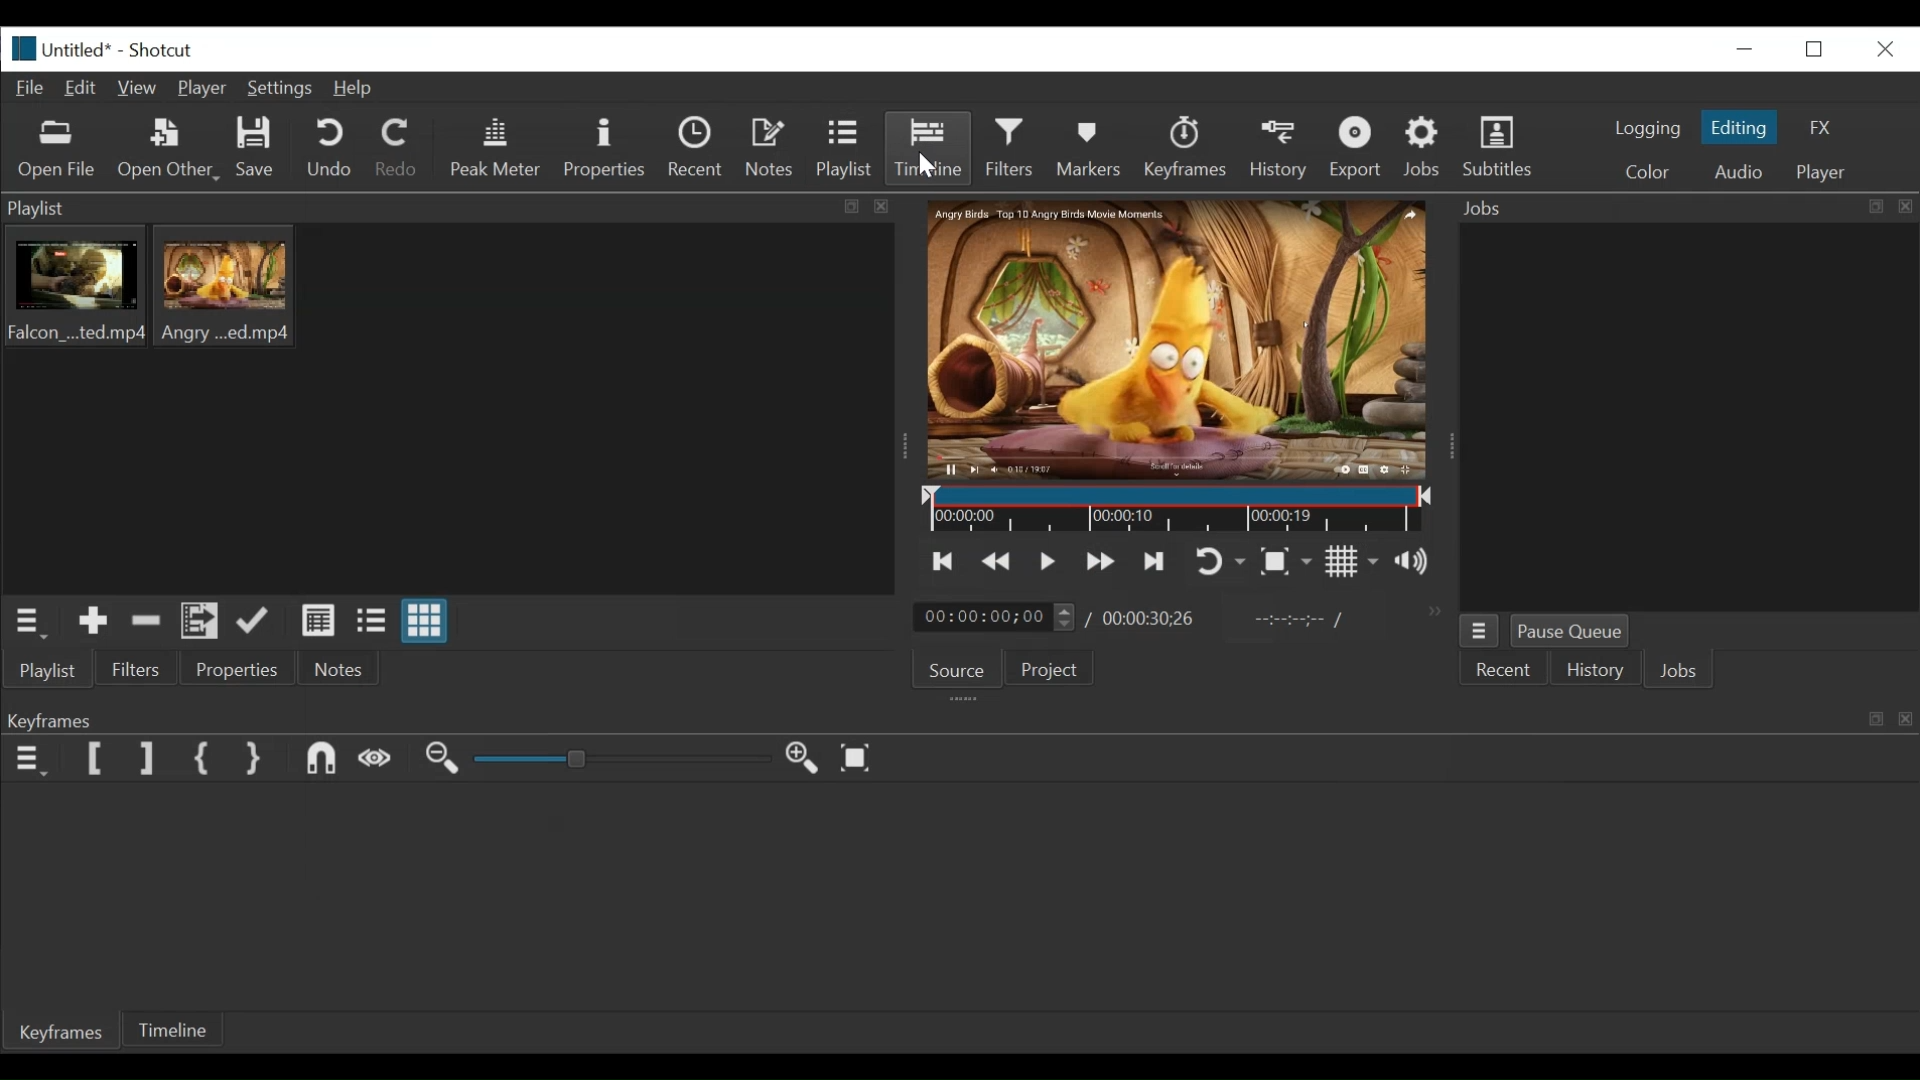 This screenshot has height=1080, width=1920. What do you see at coordinates (257, 625) in the screenshot?
I see `update` at bounding box center [257, 625].